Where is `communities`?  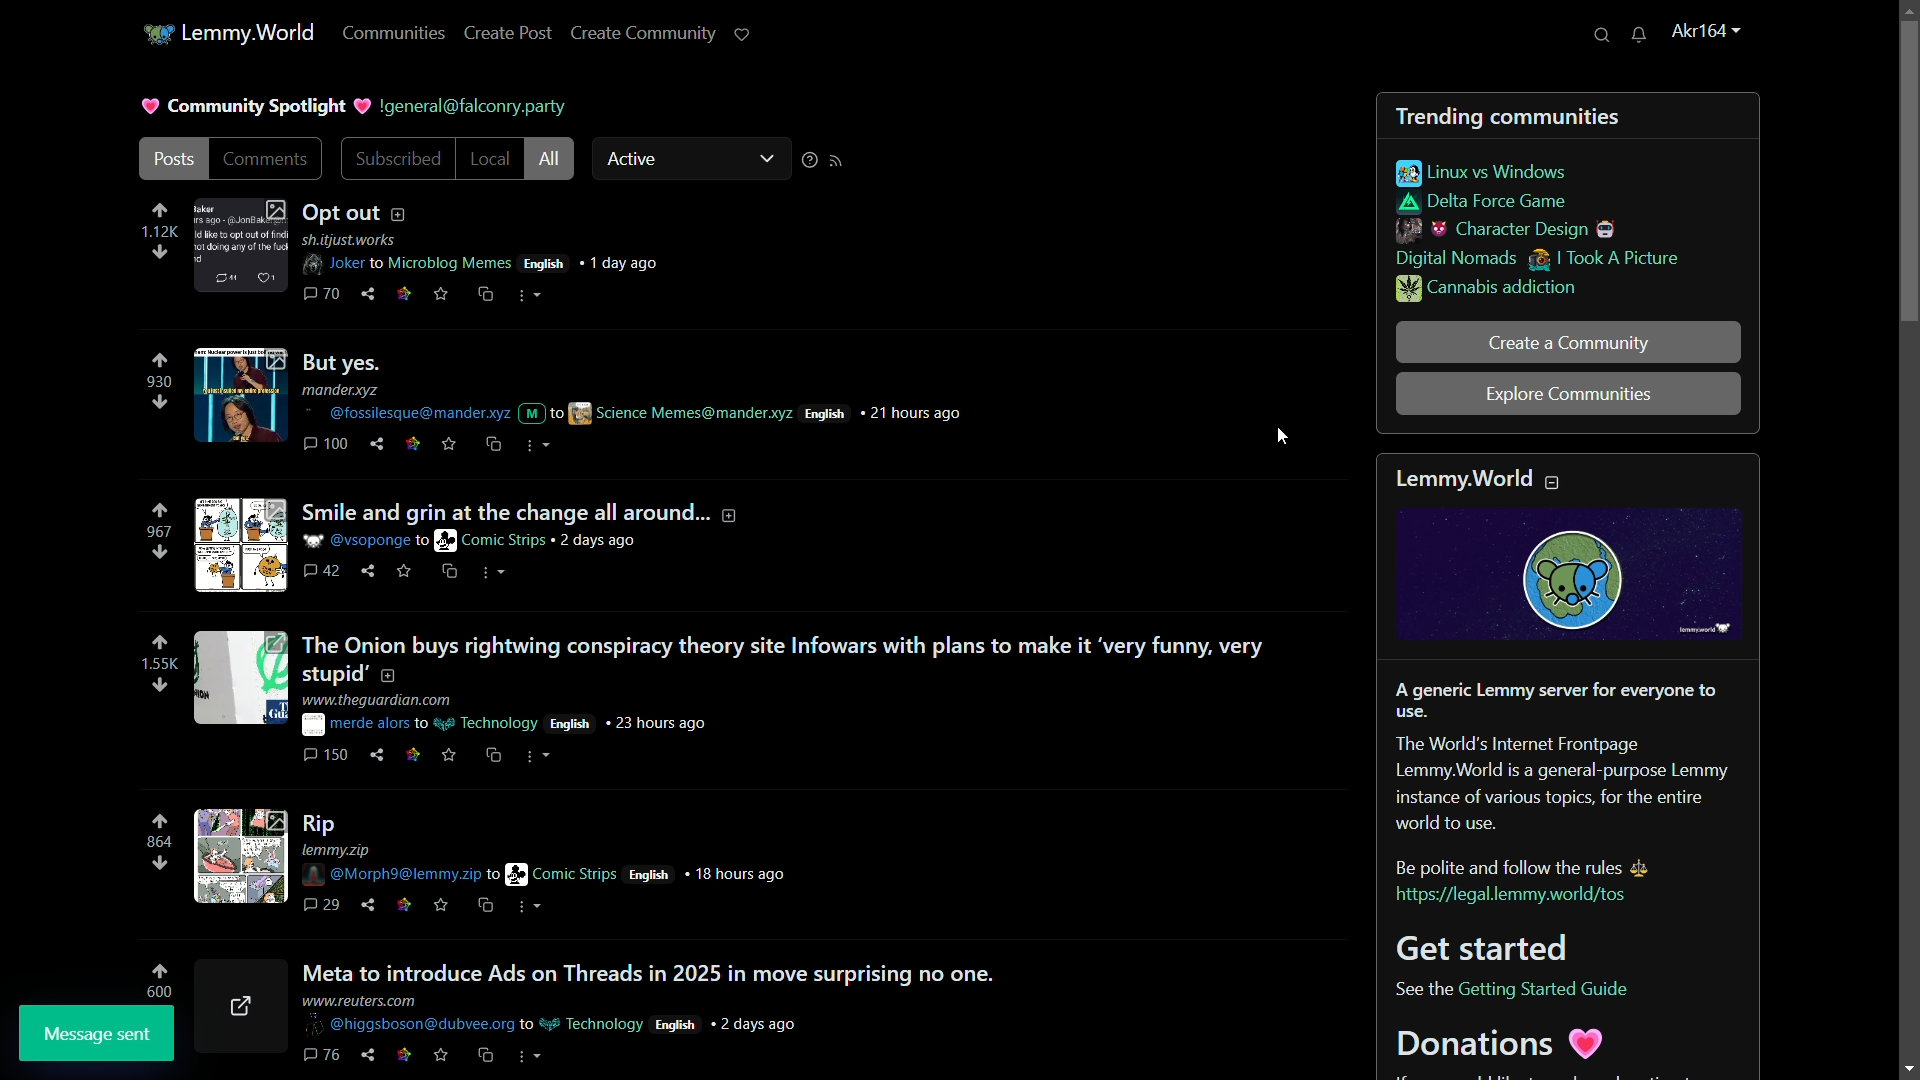 communities is located at coordinates (394, 35).